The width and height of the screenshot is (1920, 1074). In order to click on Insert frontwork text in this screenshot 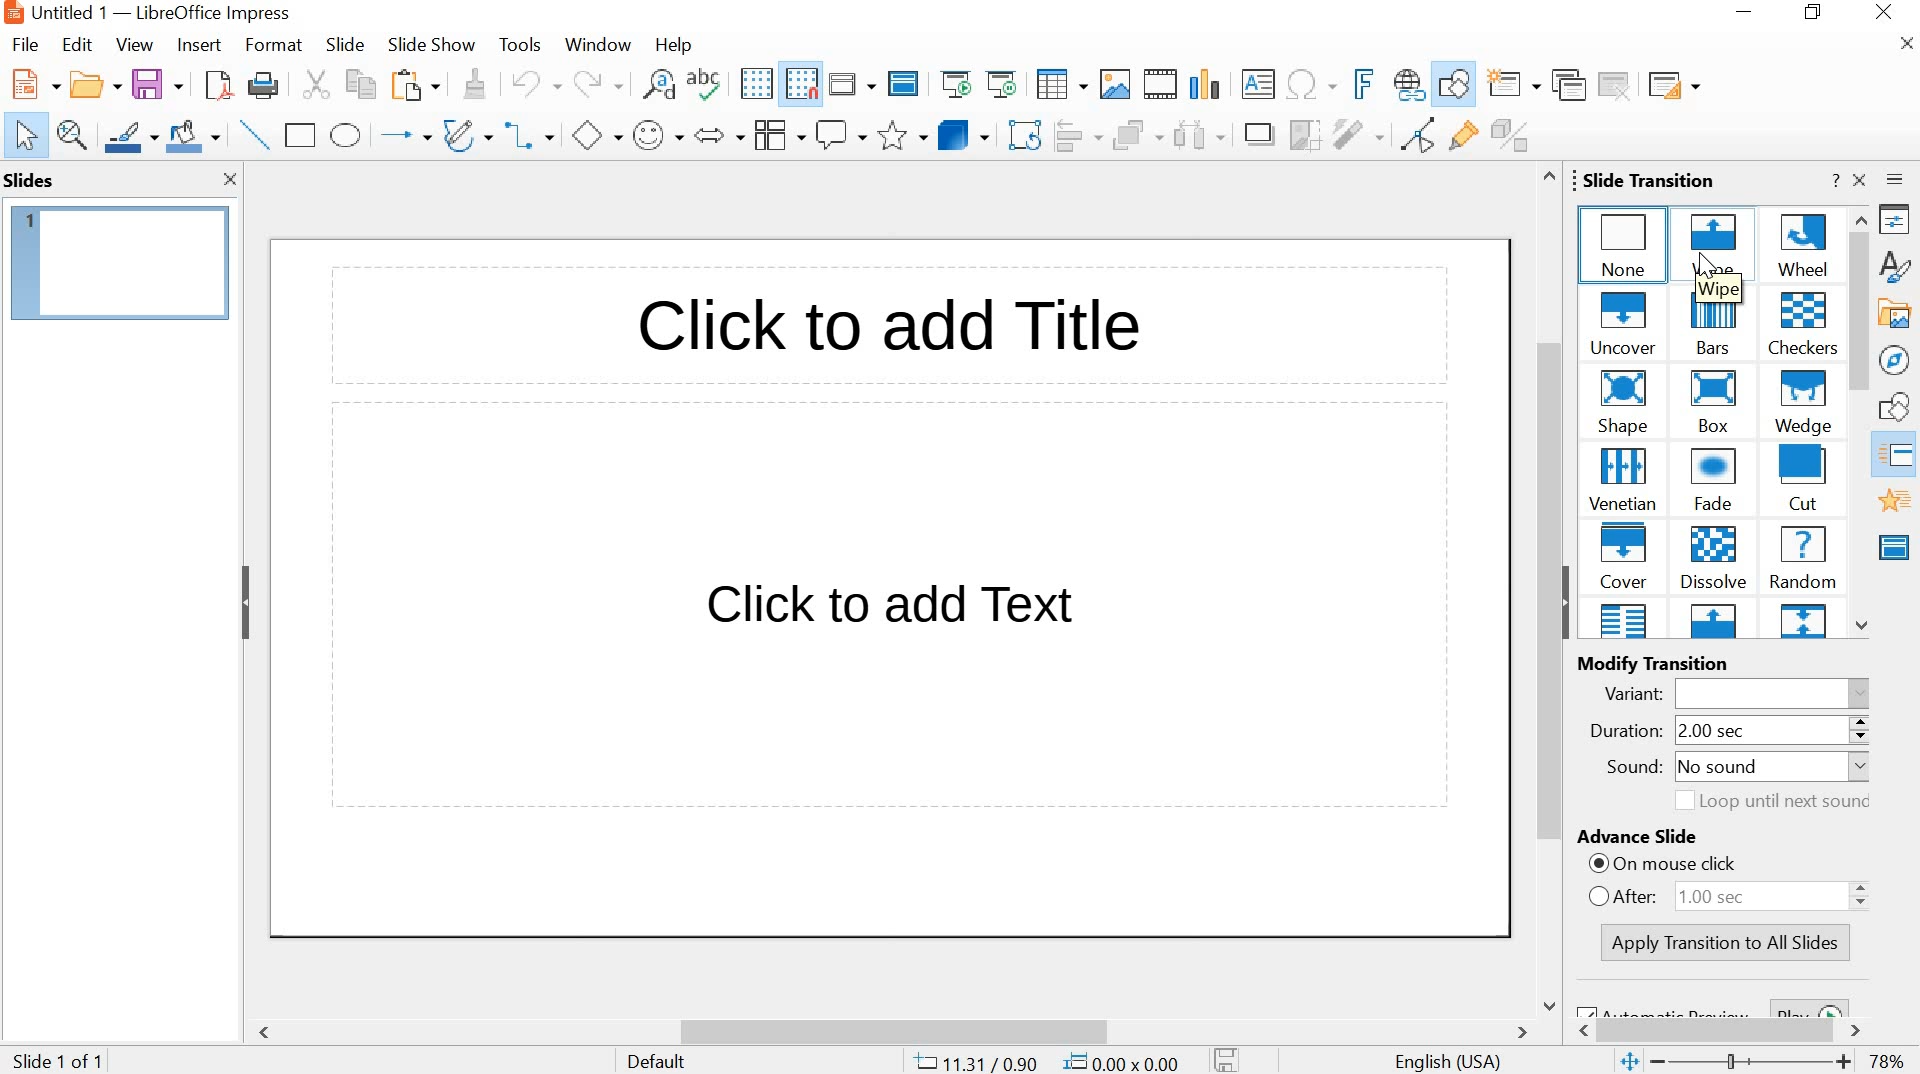, I will do `click(1357, 84)`.